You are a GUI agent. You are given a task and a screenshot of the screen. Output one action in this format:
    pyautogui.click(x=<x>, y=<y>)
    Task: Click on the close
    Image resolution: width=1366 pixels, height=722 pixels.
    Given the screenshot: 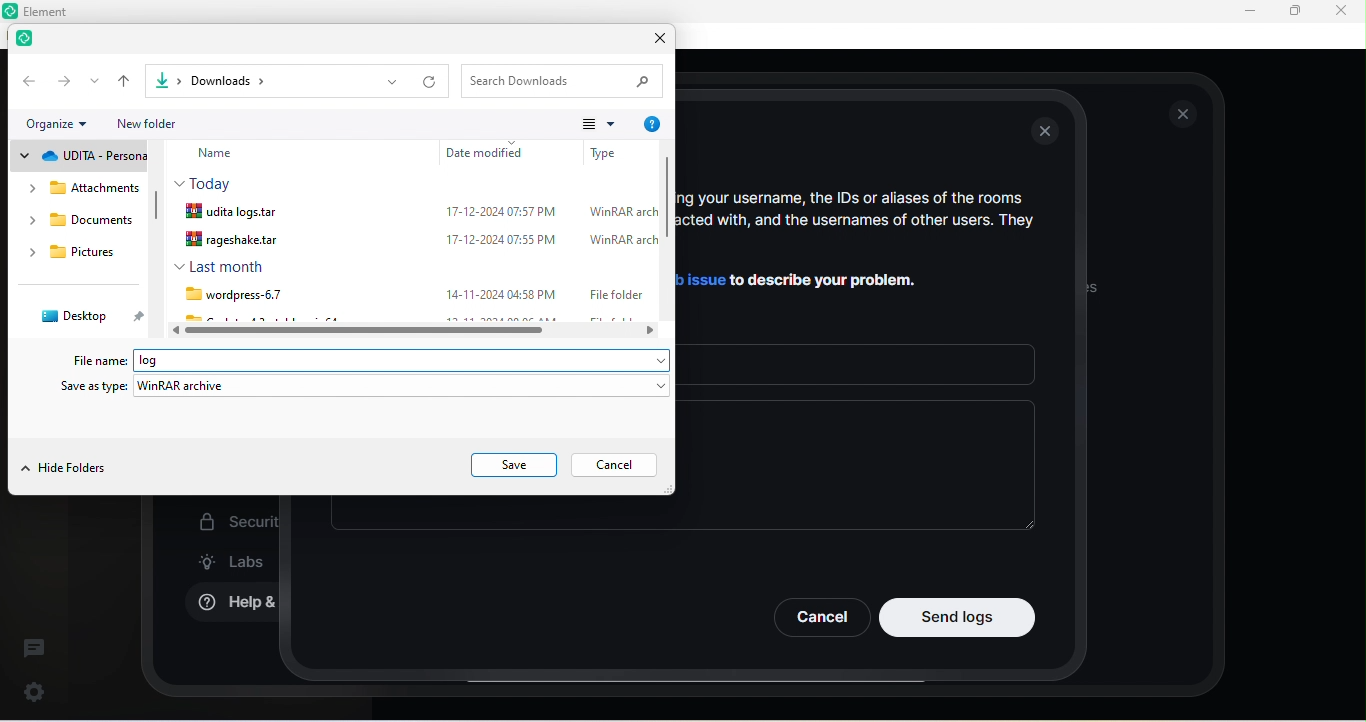 What is the action you would take?
    pyautogui.click(x=1048, y=133)
    